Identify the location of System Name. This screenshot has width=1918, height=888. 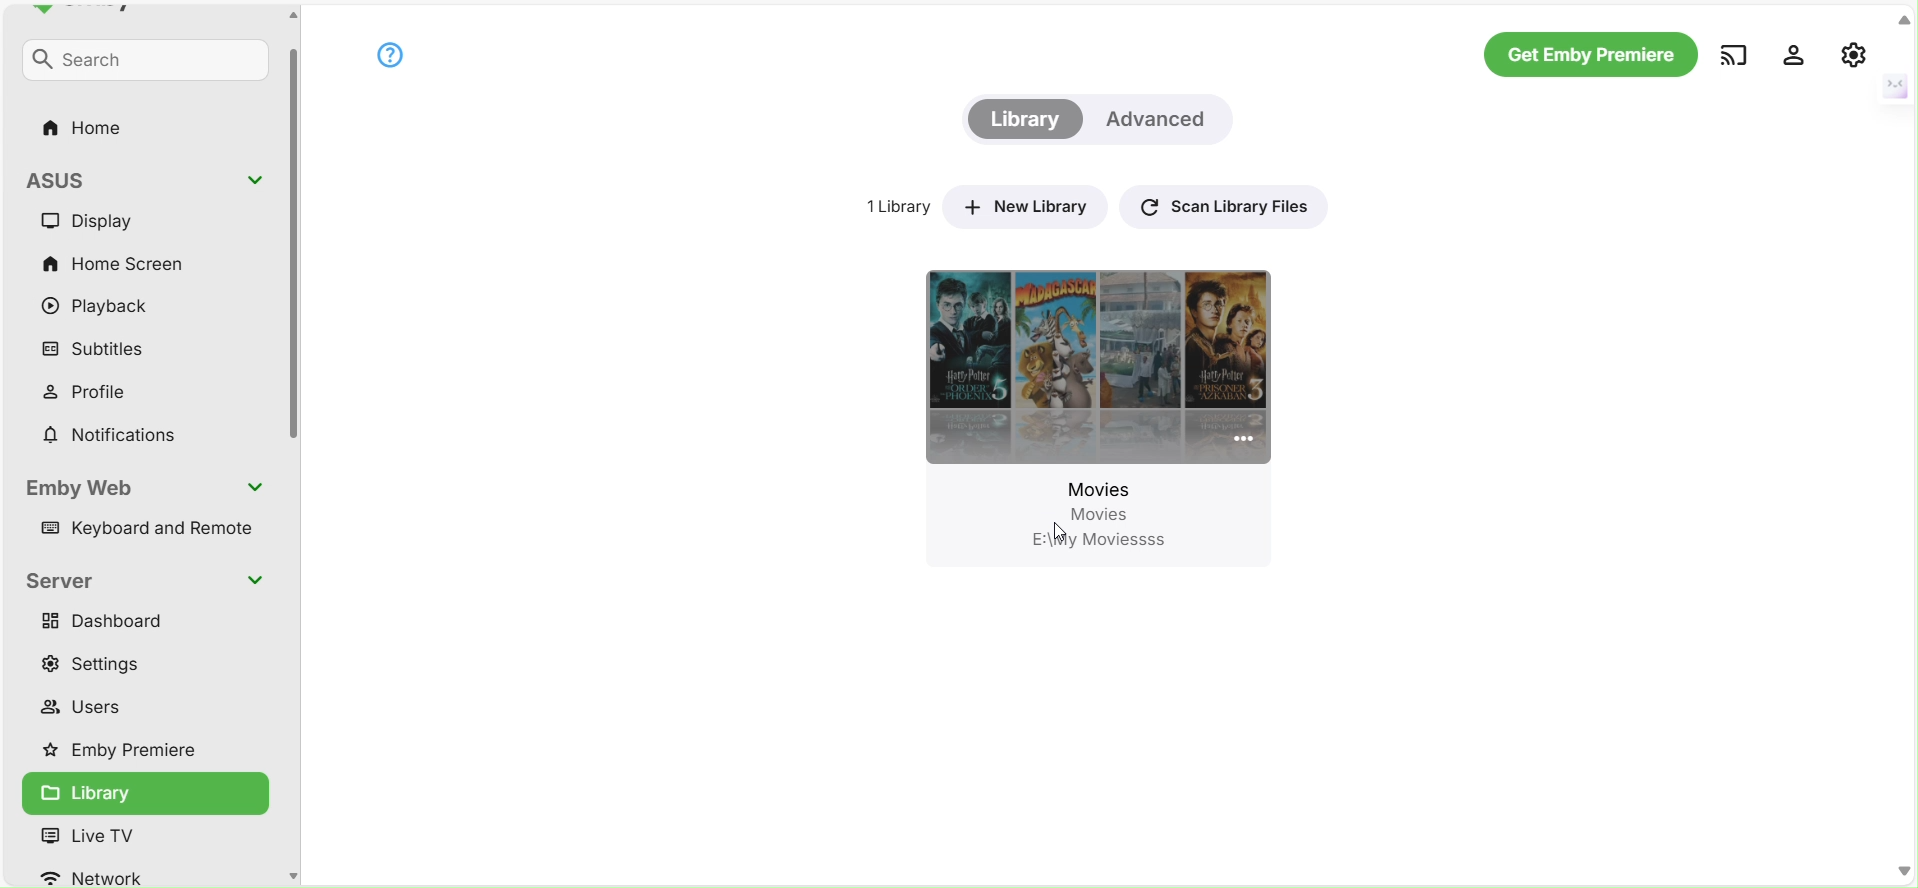
(70, 183).